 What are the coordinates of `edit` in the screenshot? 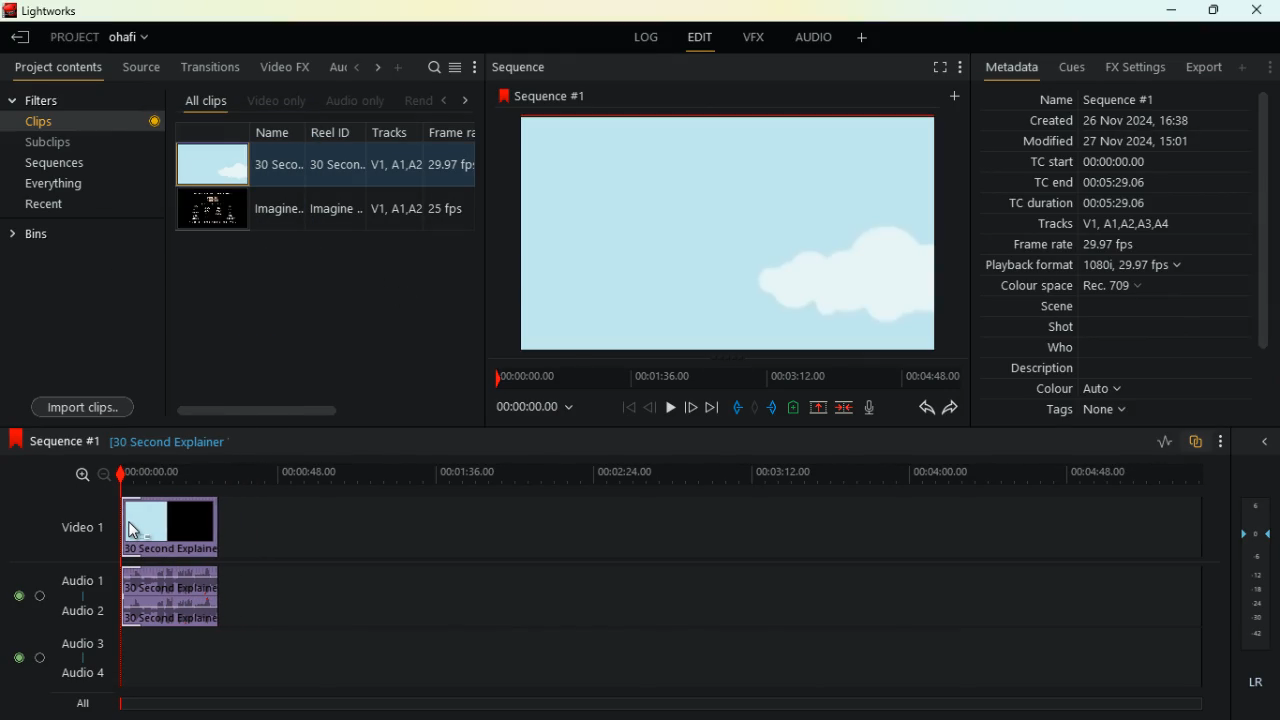 It's located at (697, 37).